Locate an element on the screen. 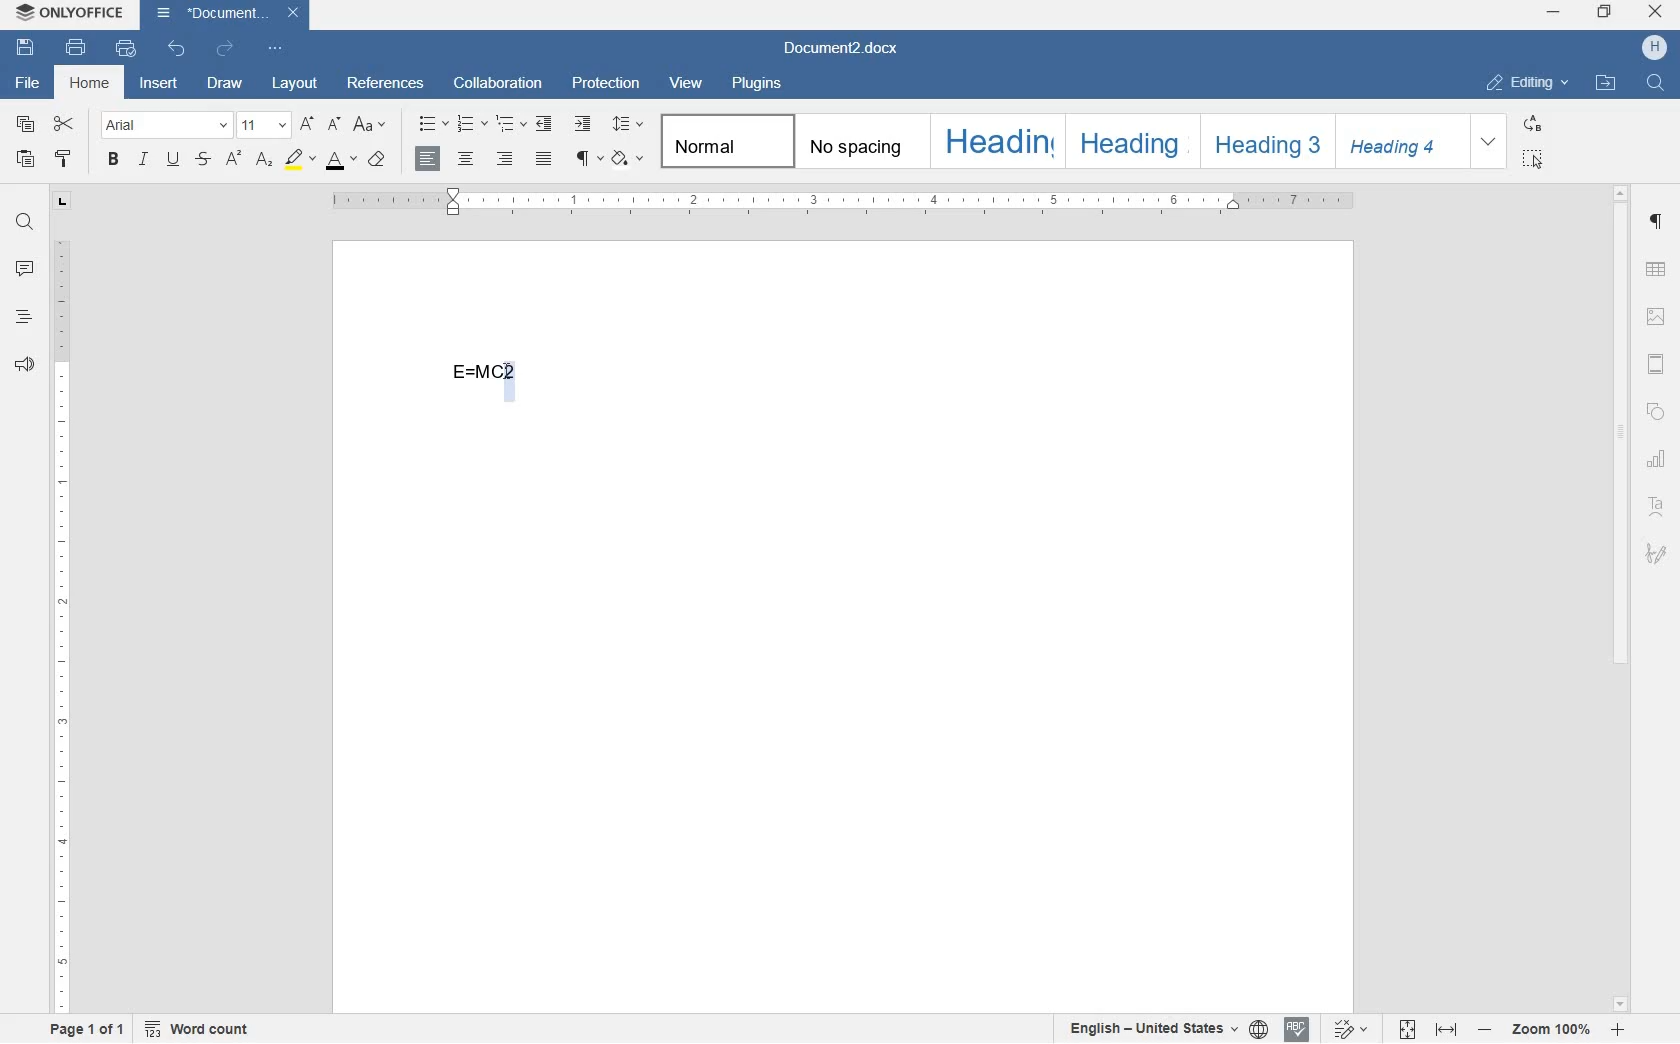 The width and height of the screenshot is (1680, 1044). change case is located at coordinates (370, 125).